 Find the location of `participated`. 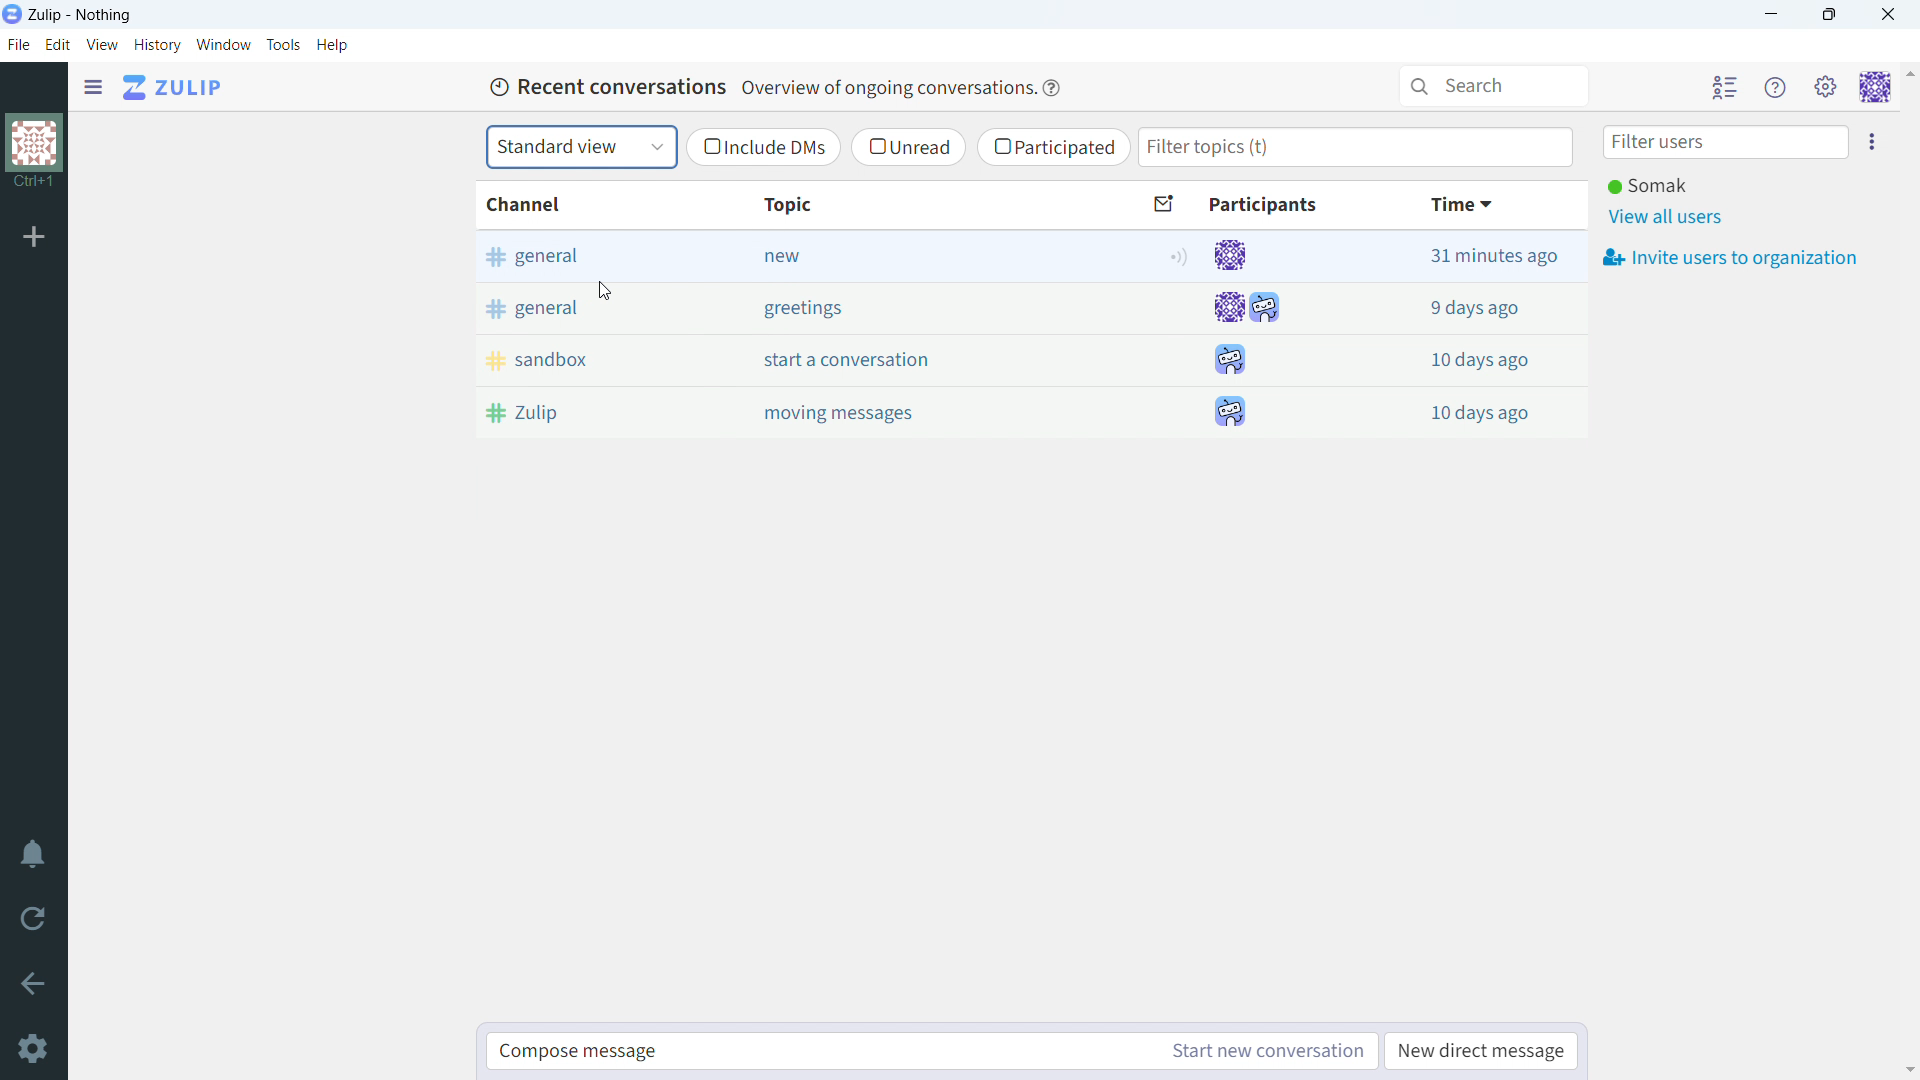

participated is located at coordinates (1053, 147).